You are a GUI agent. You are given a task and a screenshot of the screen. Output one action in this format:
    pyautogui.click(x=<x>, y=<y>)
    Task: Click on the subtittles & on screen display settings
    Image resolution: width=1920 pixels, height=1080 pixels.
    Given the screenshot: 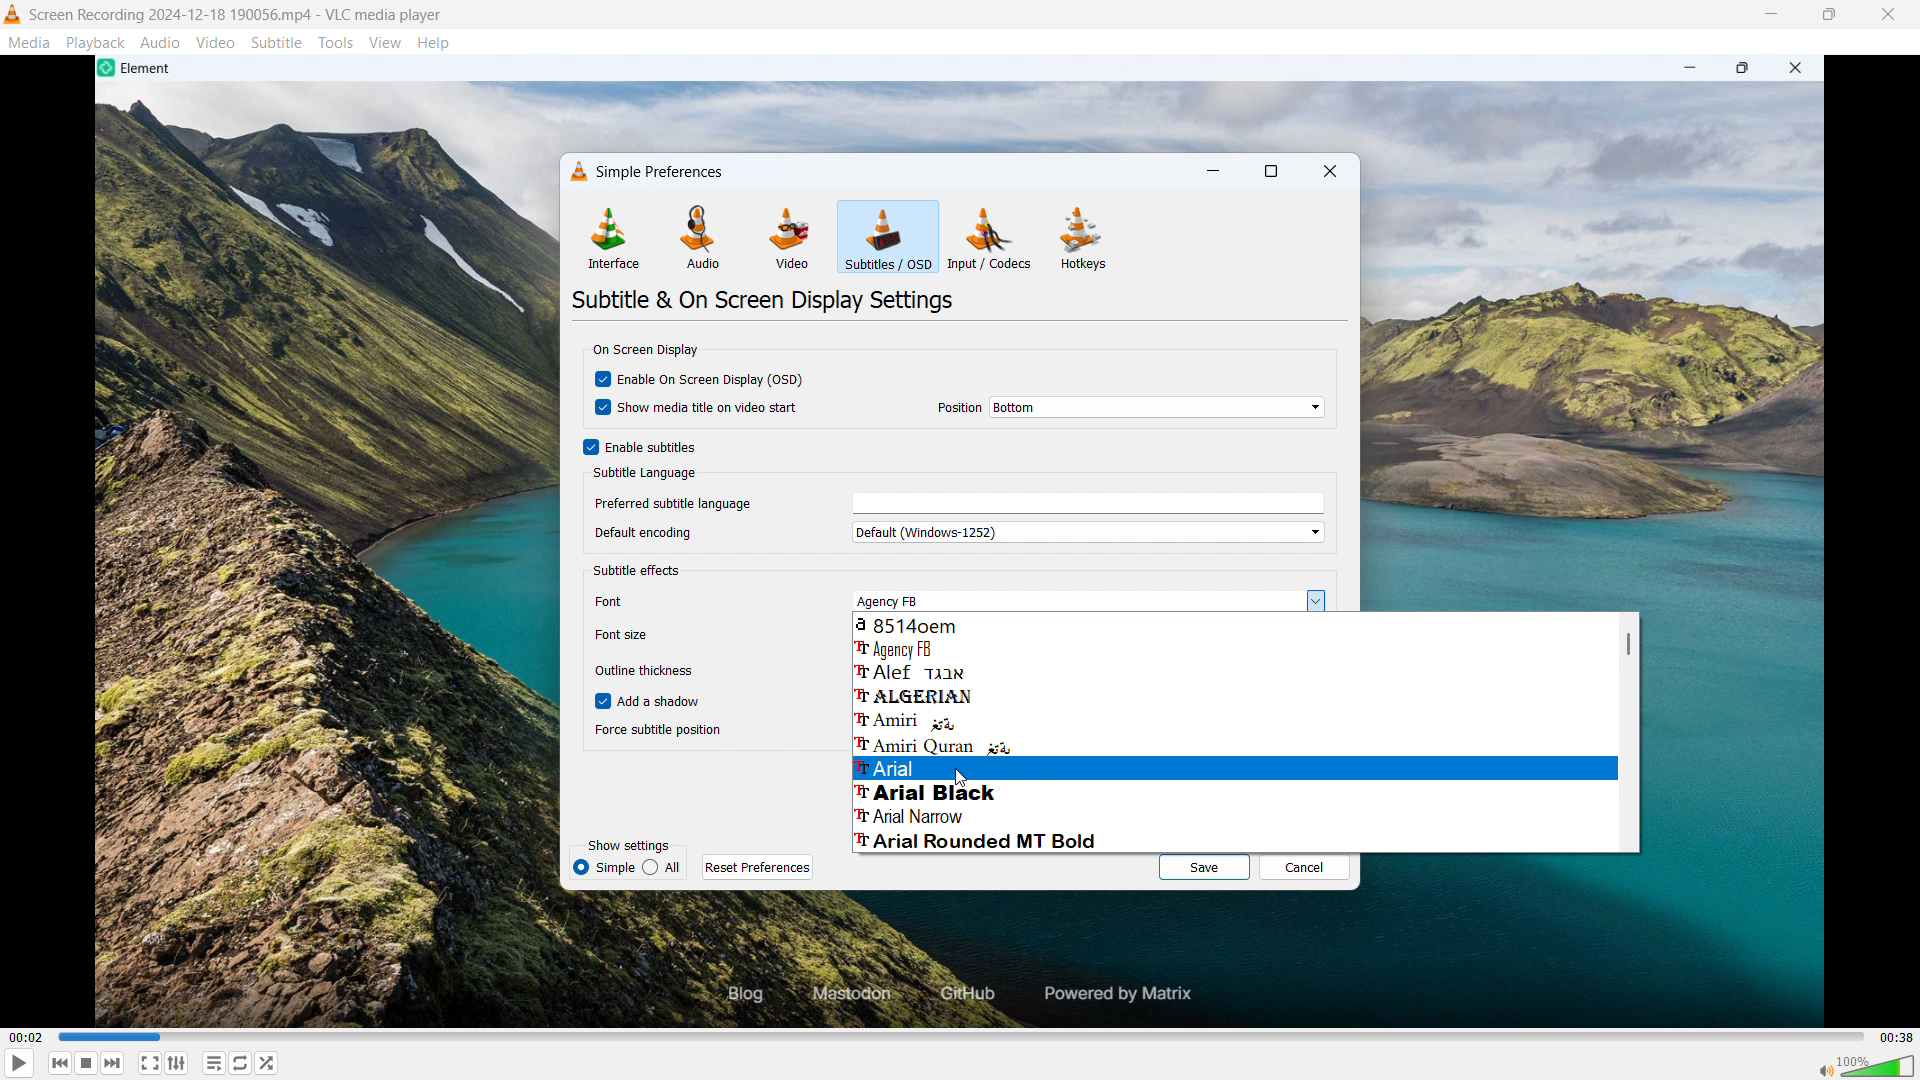 What is the action you would take?
    pyautogui.click(x=764, y=300)
    